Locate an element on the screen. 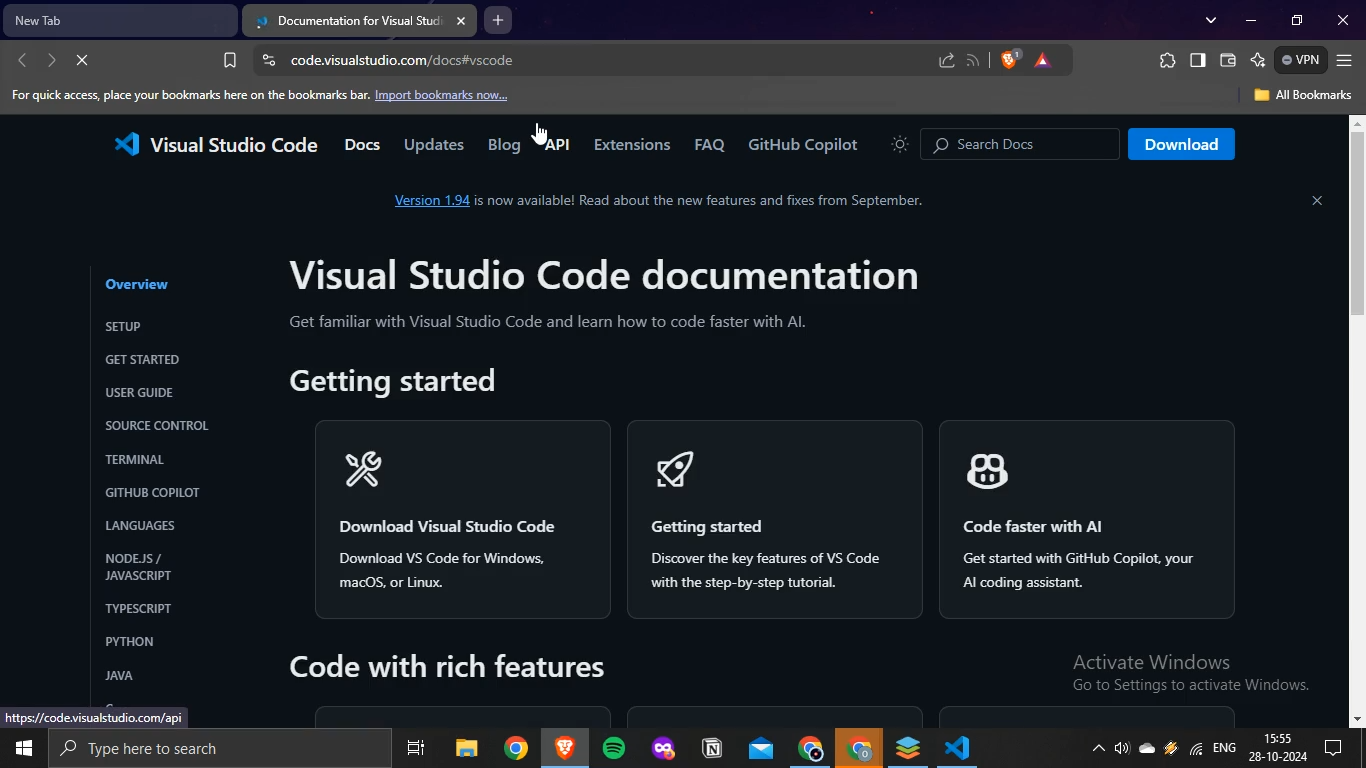 This screenshot has height=768, width=1366. Docs is located at coordinates (364, 142).